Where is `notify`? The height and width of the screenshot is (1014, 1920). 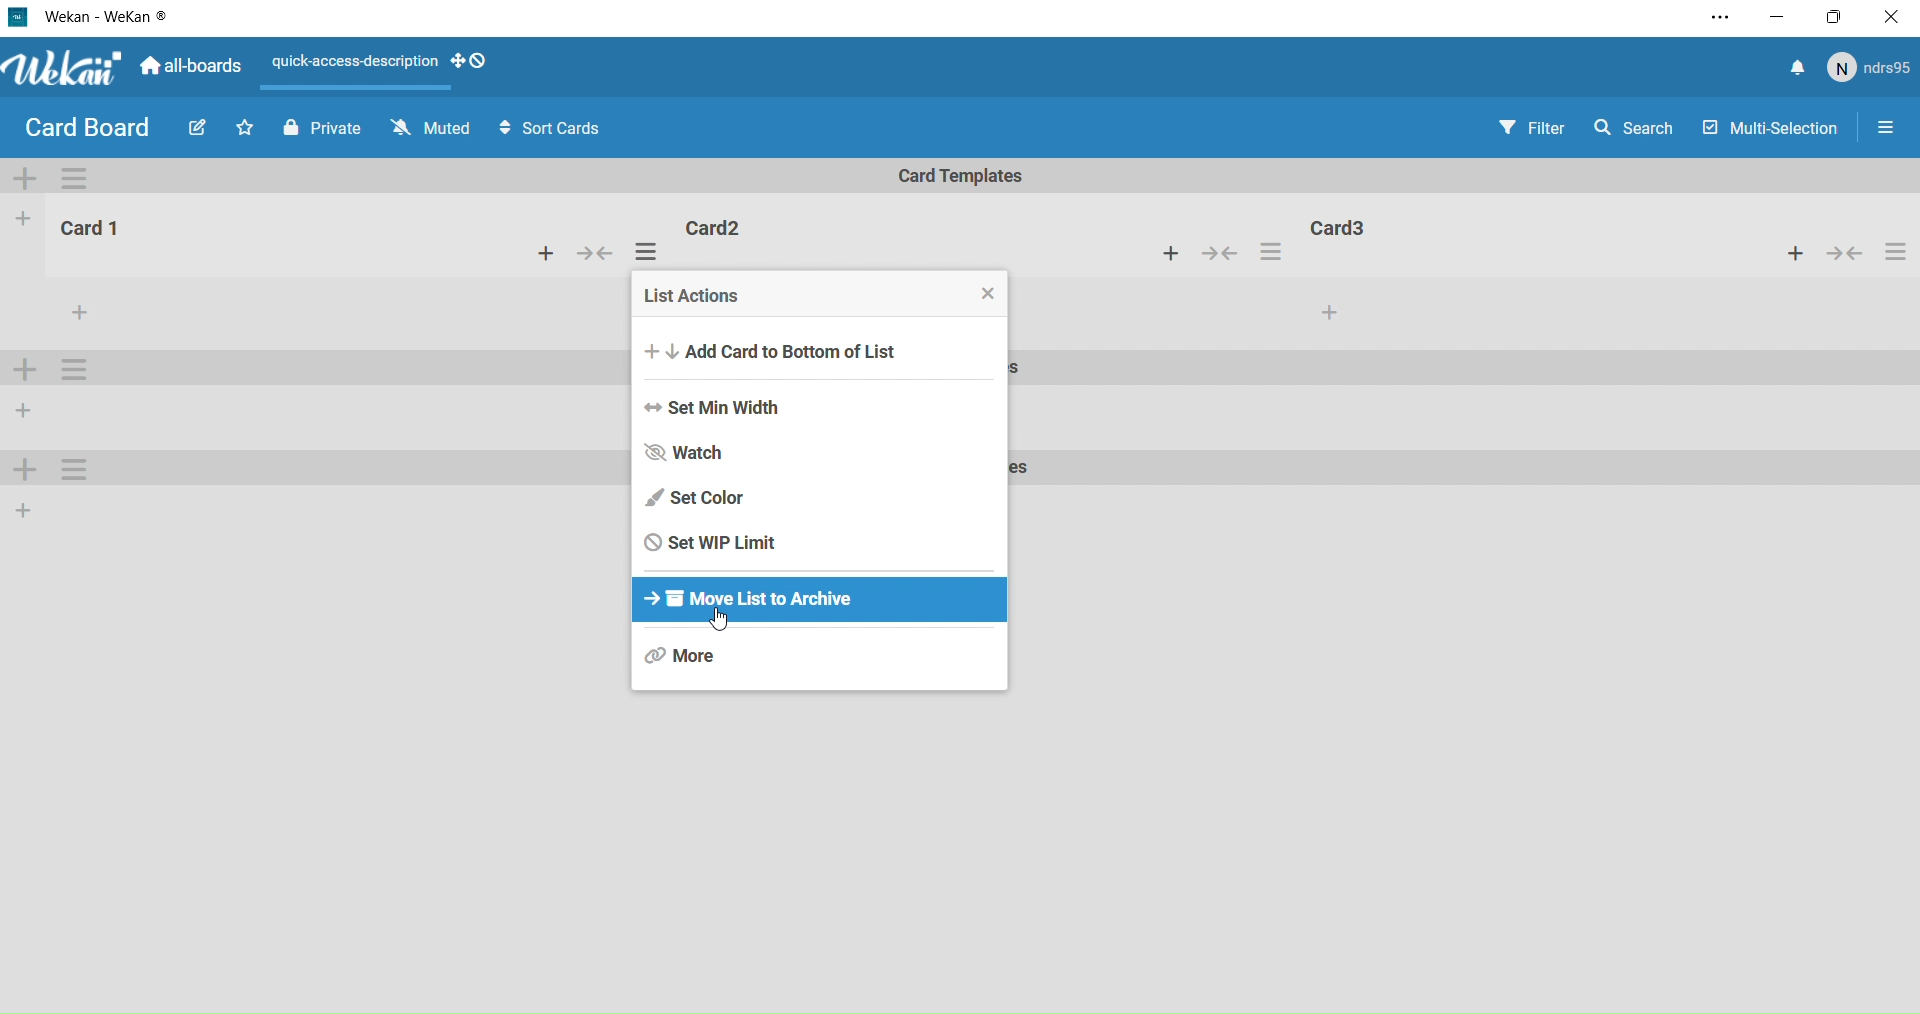
notify is located at coordinates (1795, 70).